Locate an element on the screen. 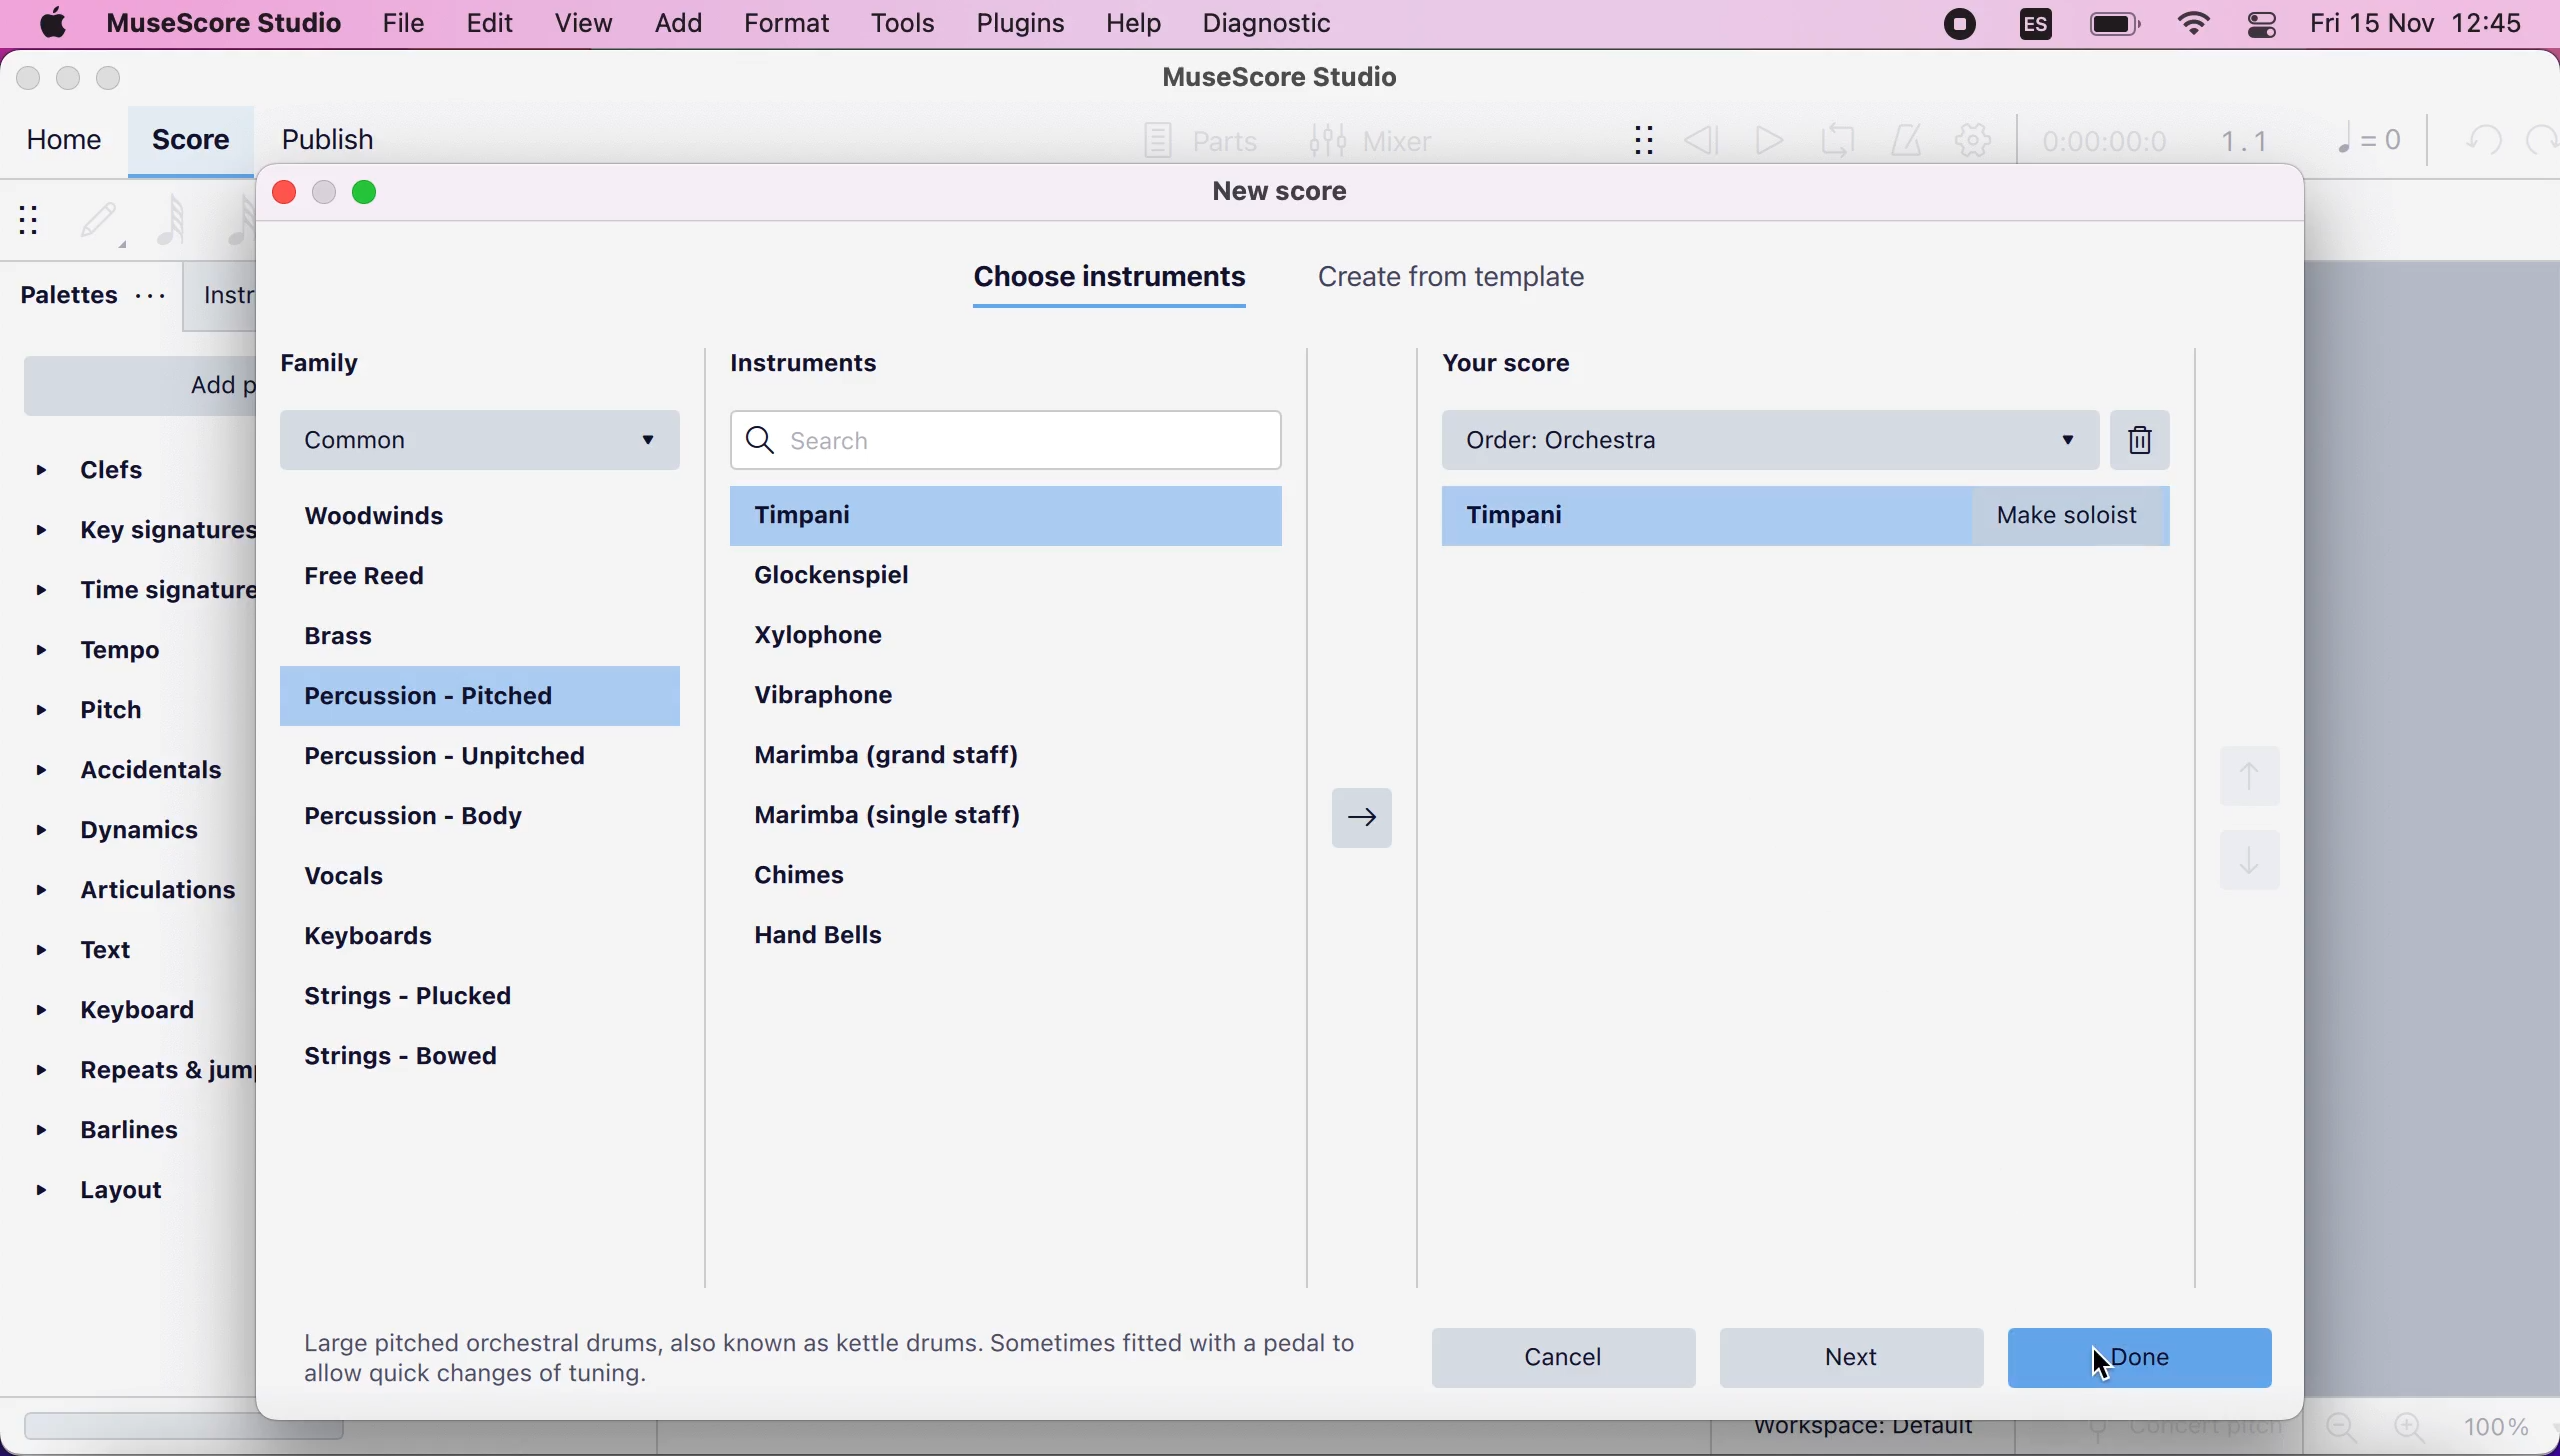 The width and height of the screenshot is (2560, 1456). chimes is located at coordinates (830, 882).